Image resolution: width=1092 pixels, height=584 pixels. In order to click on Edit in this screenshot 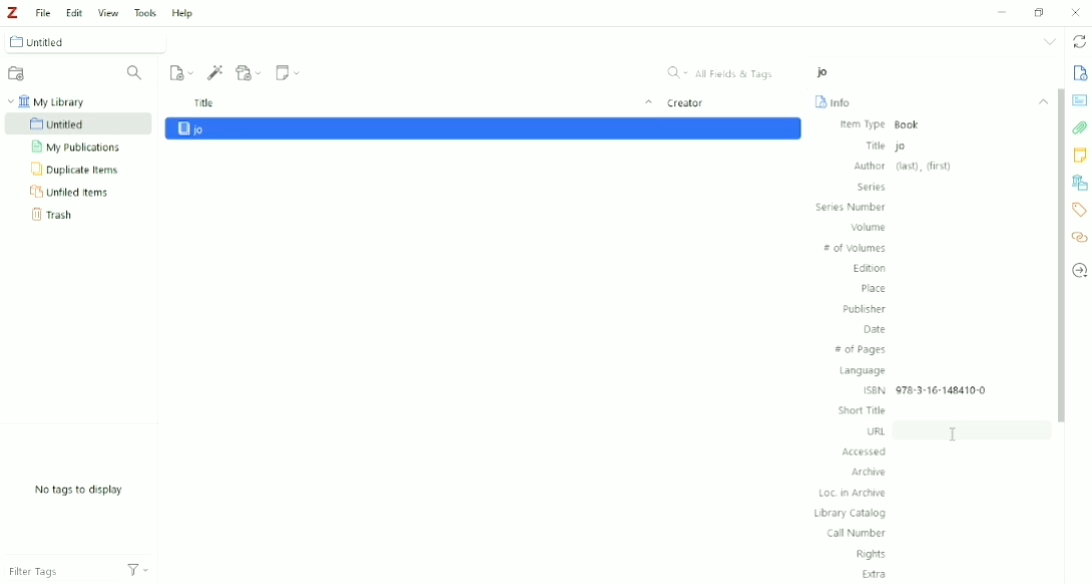, I will do `click(75, 12)`.